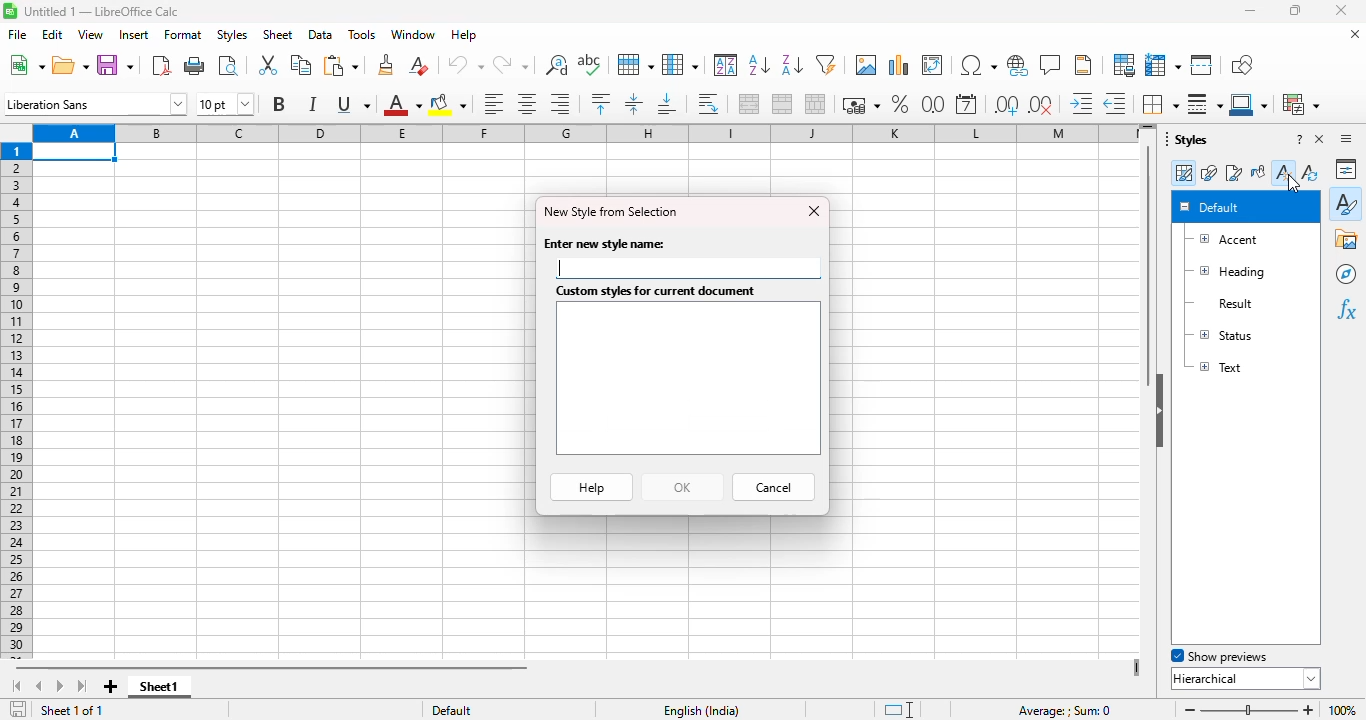 Image resolution: width=1366 pixels, height=720 pixels. What do you see at coordinates (1341, 10) in the screenshot?
I see `close` at bounding box center [1341, 10].